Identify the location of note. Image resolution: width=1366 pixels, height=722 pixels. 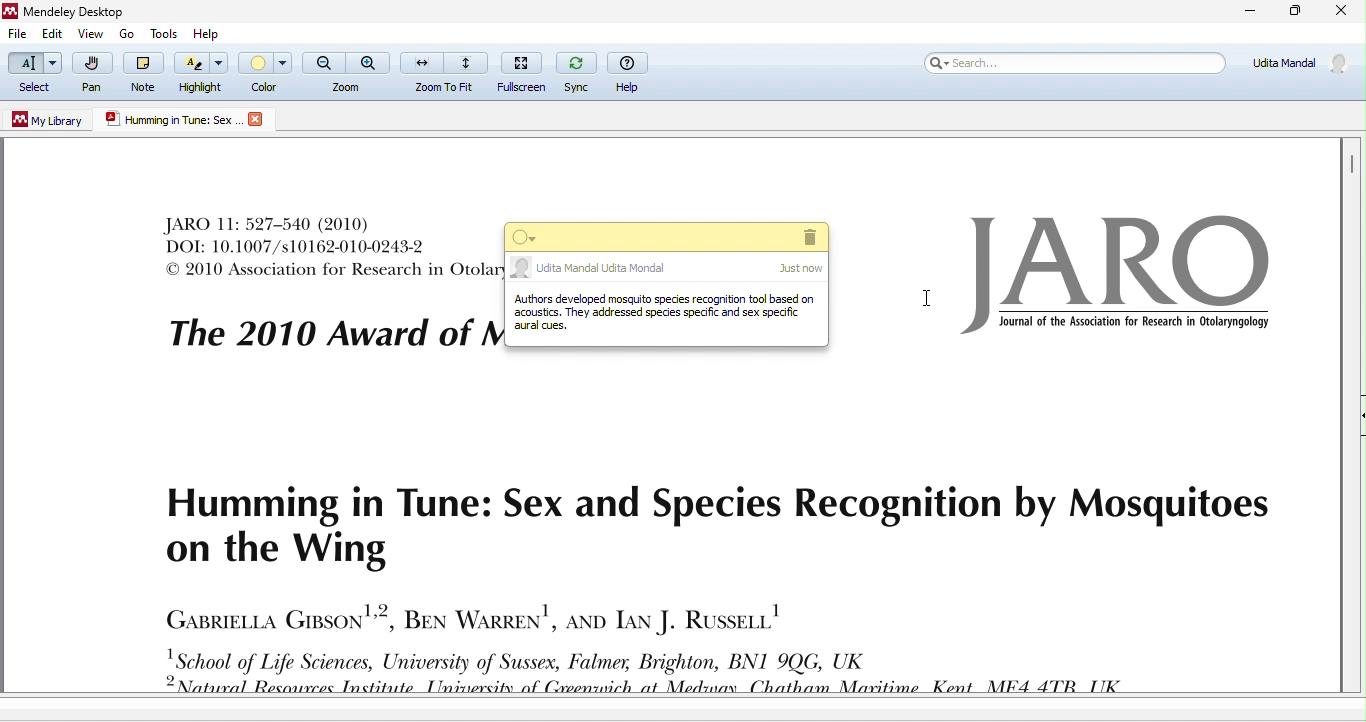
(145, 72).